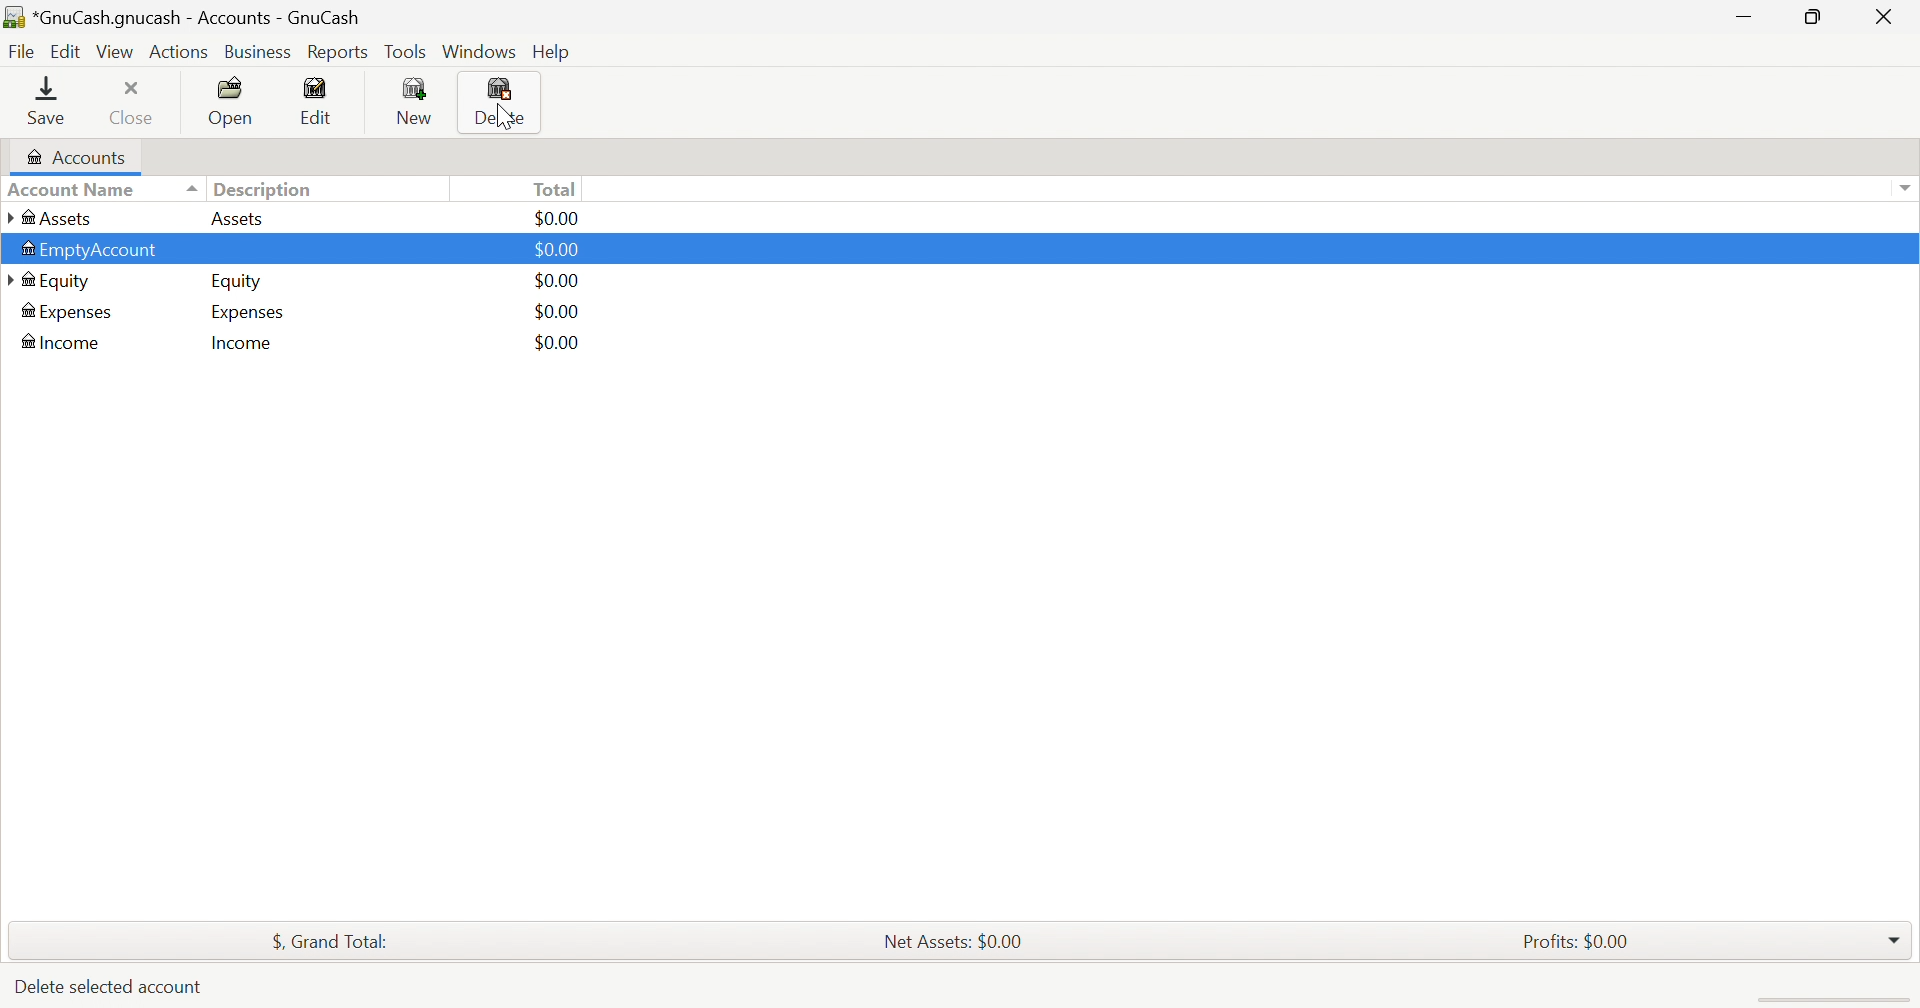 Image resolution: width=1920 pixels, height=1008 pixels. Describe the element at coordinates (92, 251) in the screenshot. I see `EmptyAccount` at that location.